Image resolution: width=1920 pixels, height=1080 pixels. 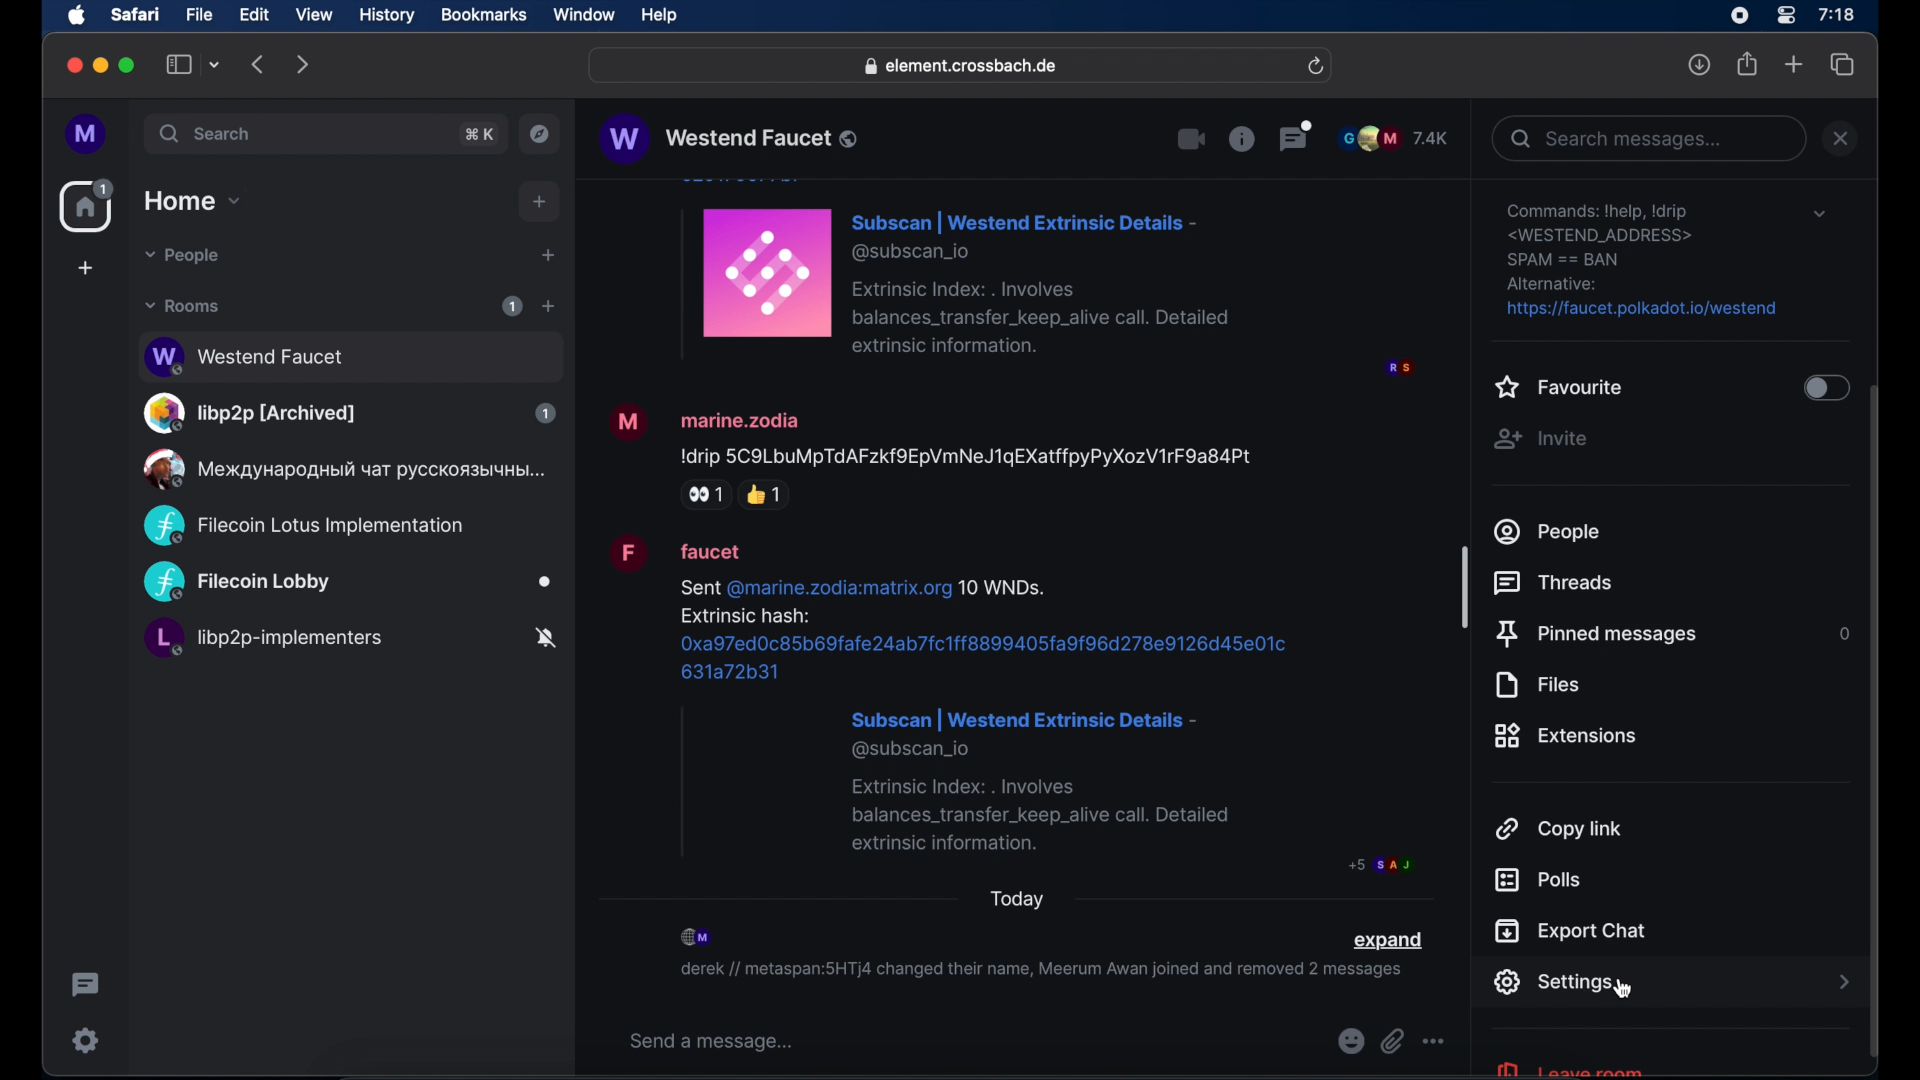 I want to click on thread activity, so click(x=87, y=985).